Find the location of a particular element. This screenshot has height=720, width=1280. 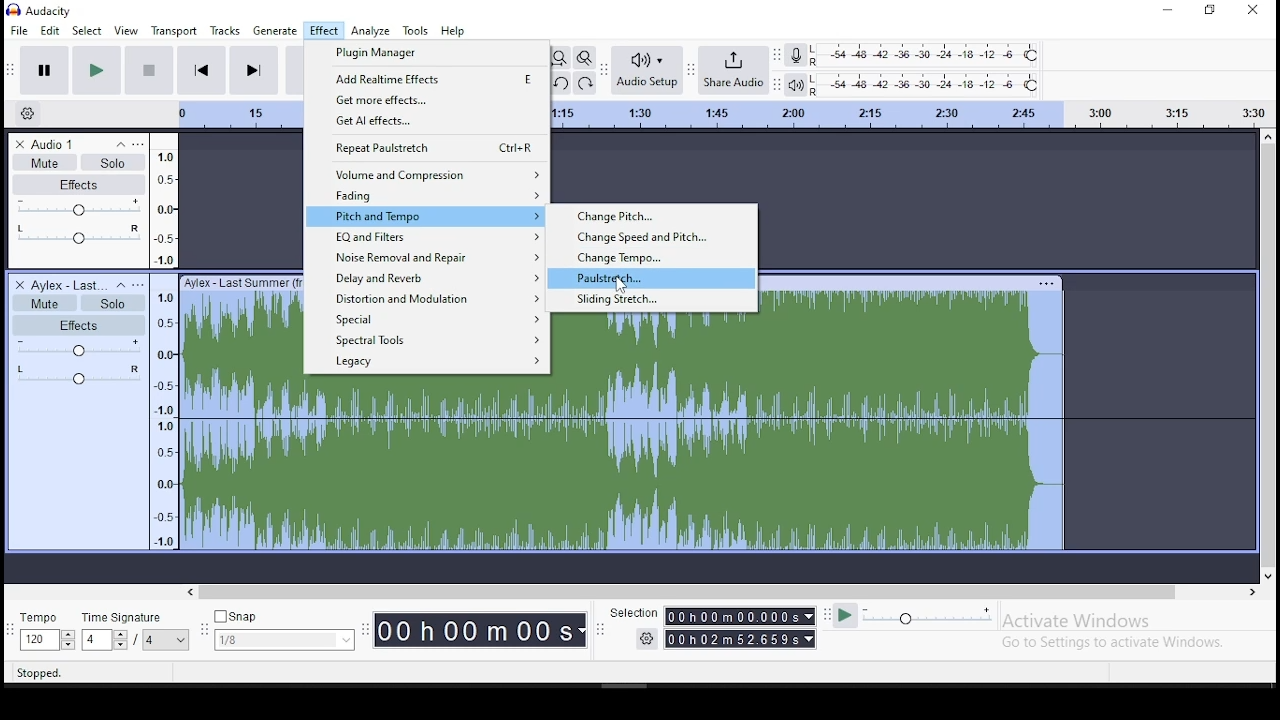

skip to start is located at coordinates (203, 70).